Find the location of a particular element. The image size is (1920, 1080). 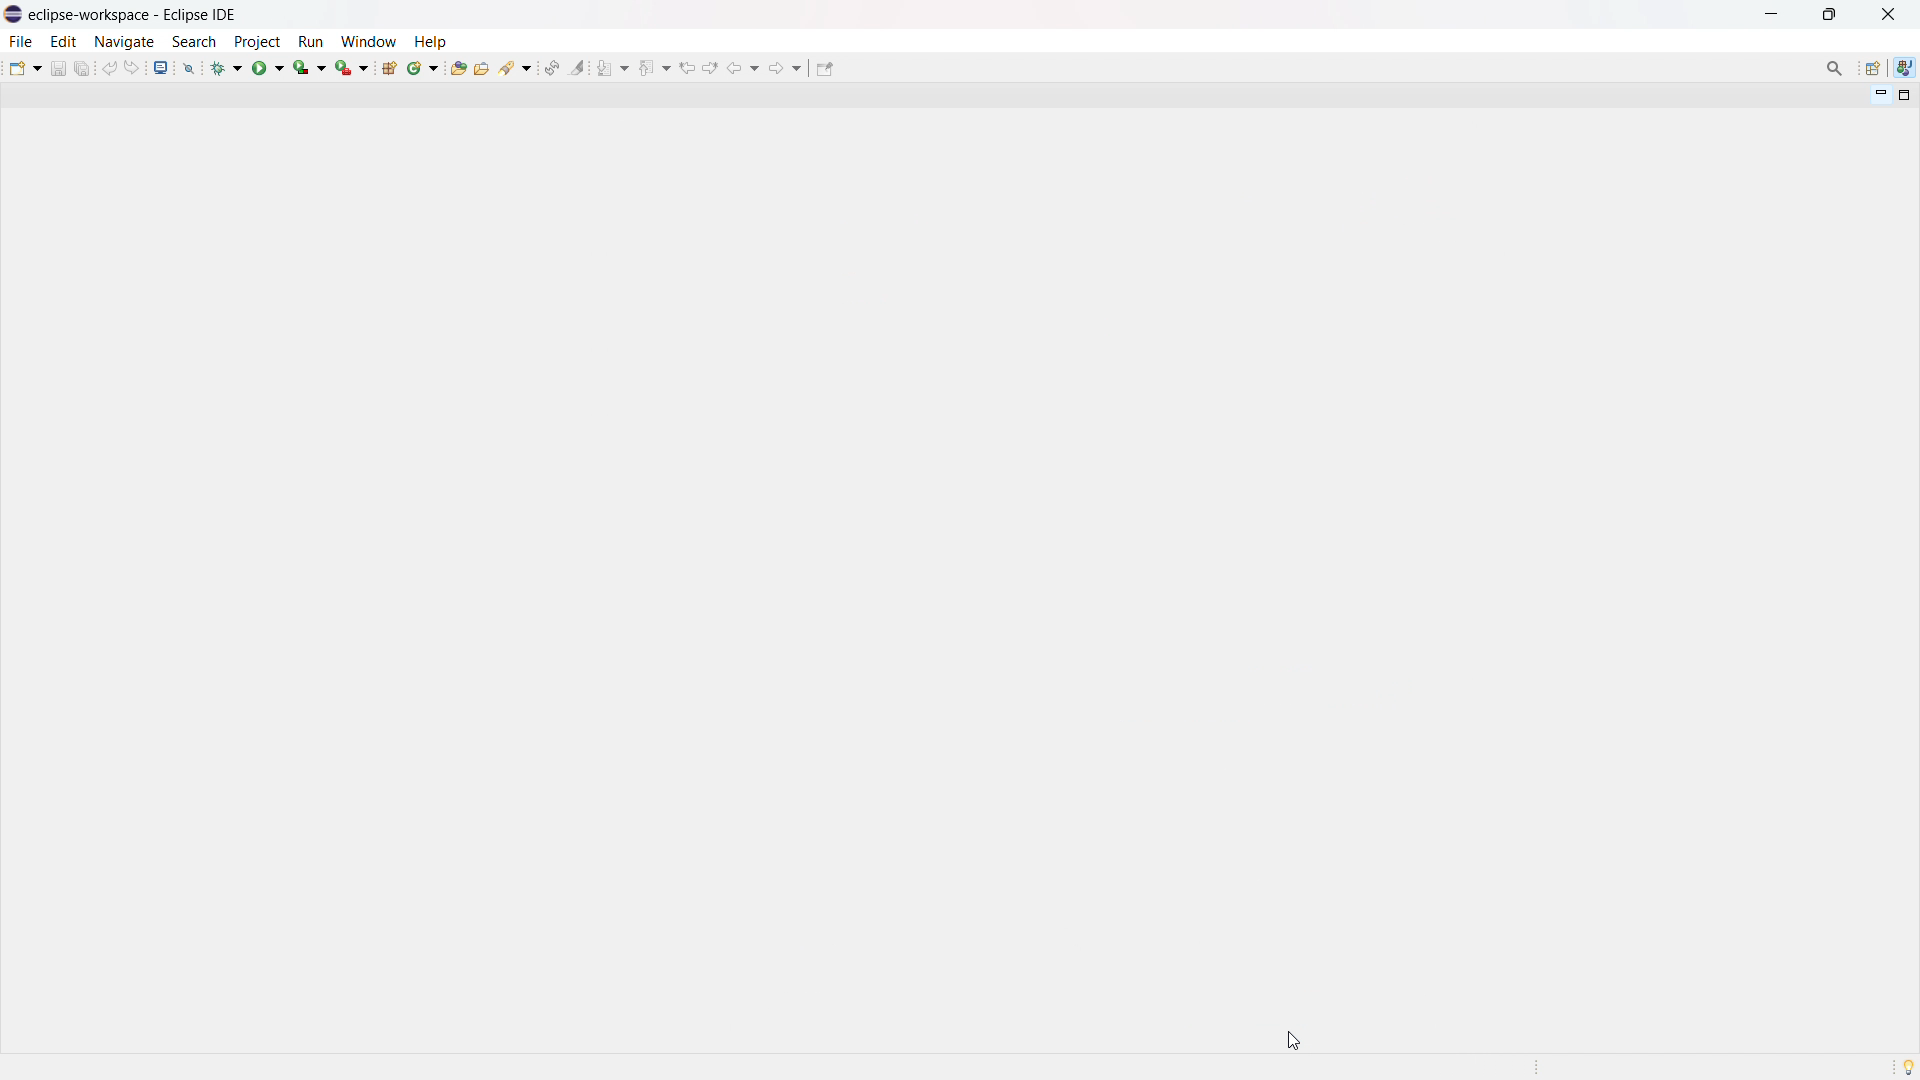

new java project is located at coordinates (391, 68).